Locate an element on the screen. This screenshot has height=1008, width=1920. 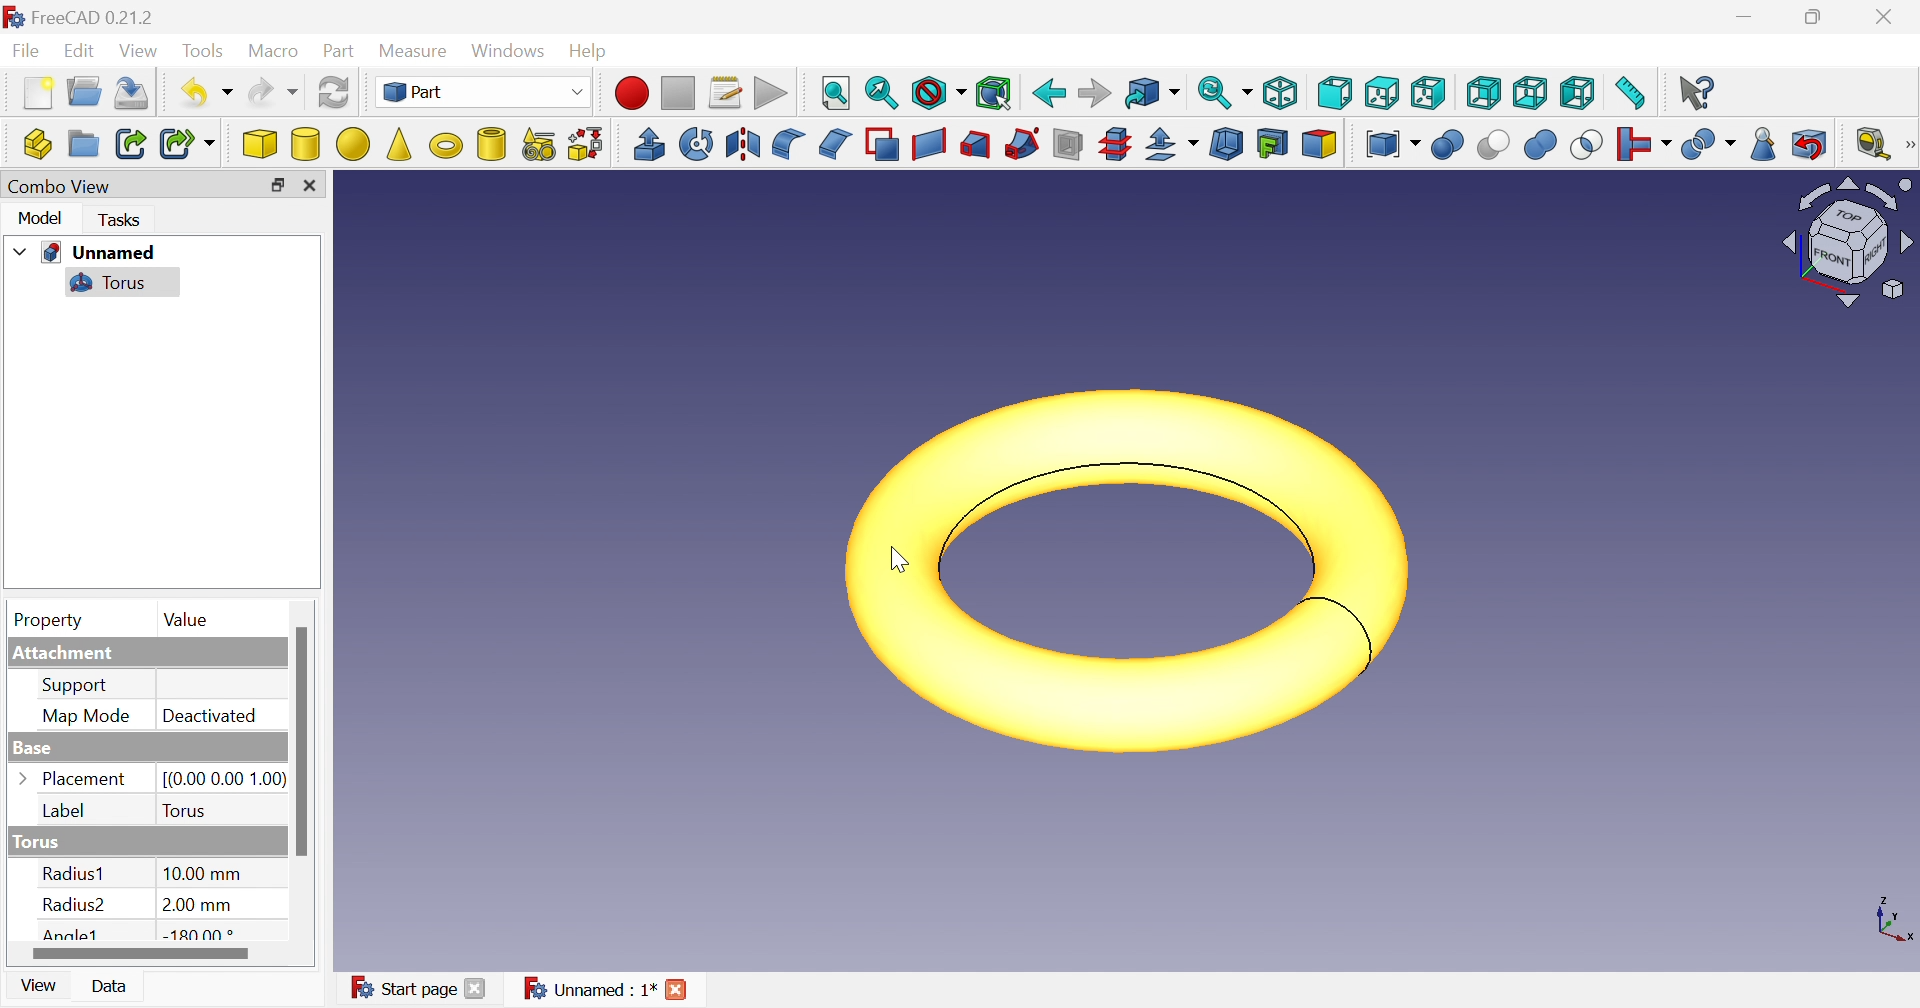
Viewing angle is located at coordinates (1846, 243).